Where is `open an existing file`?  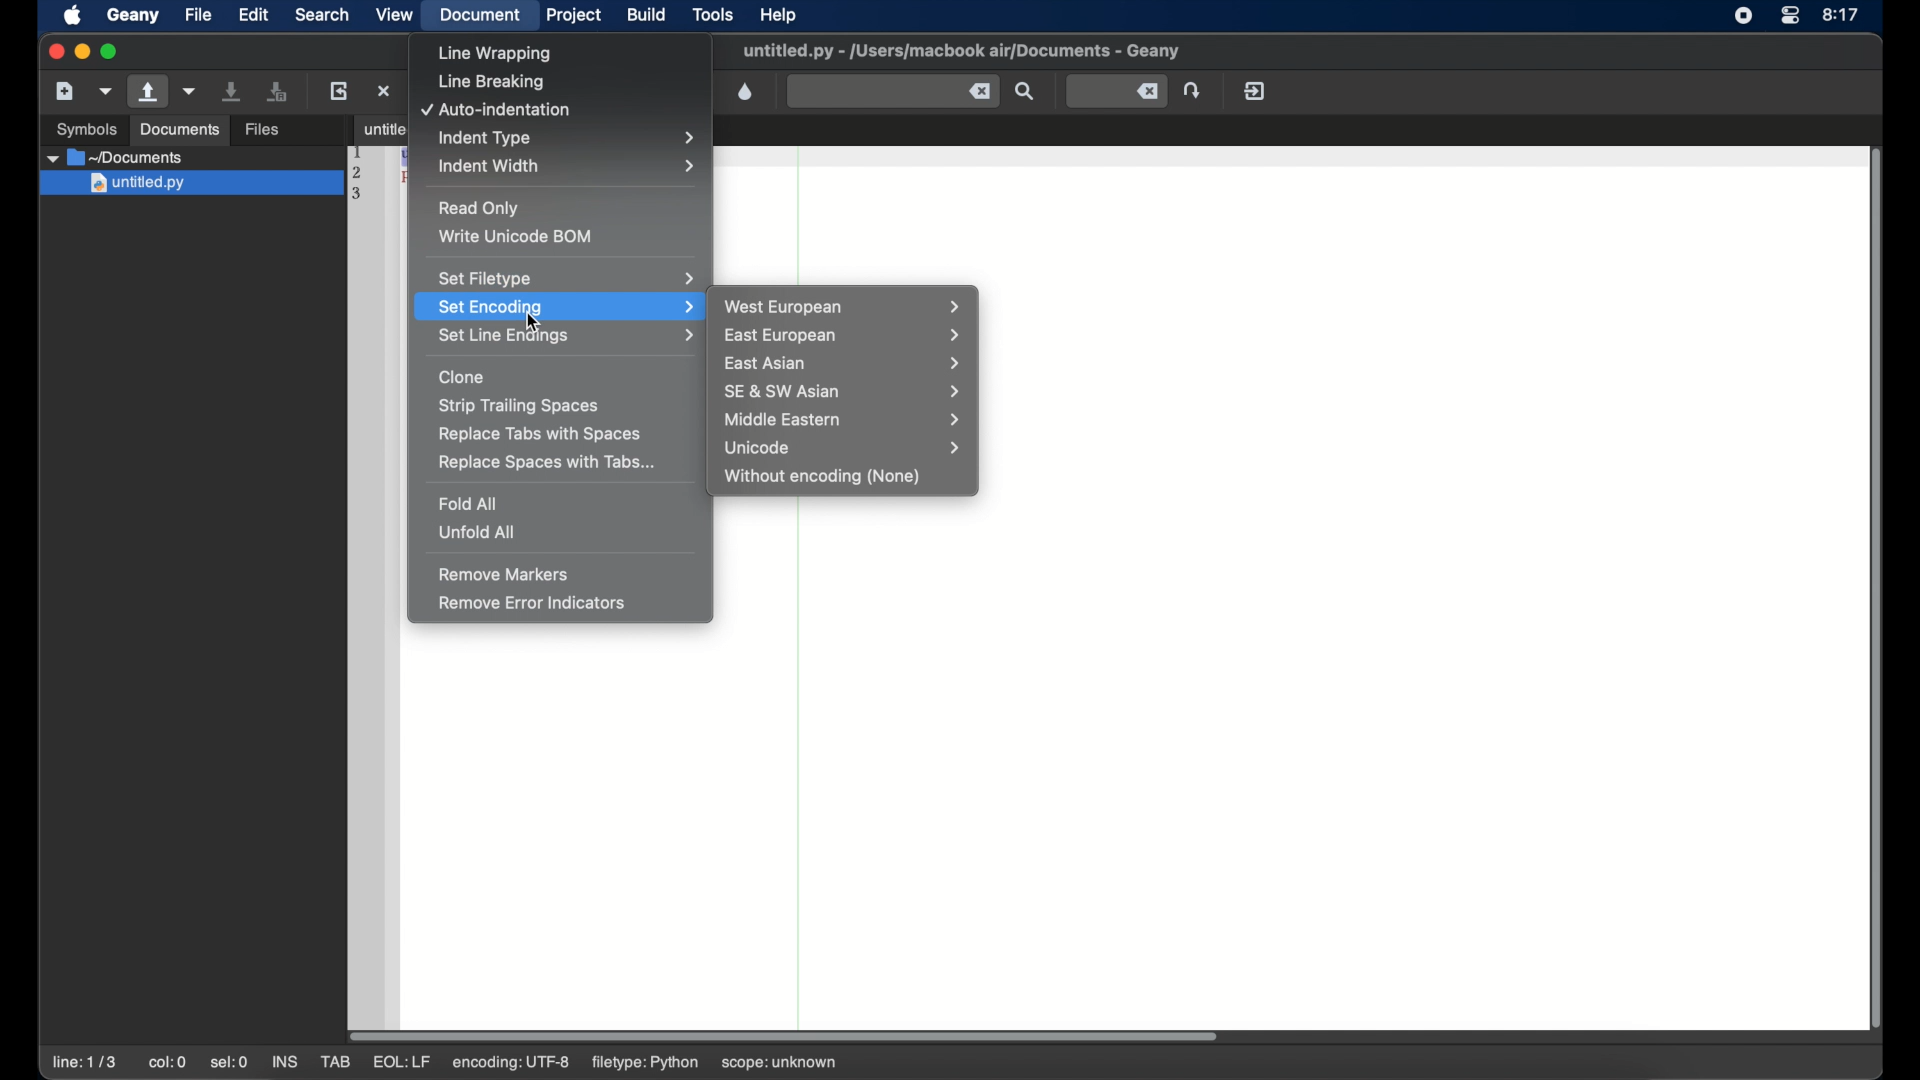 open an existing file is located at coordinates (148, 92).